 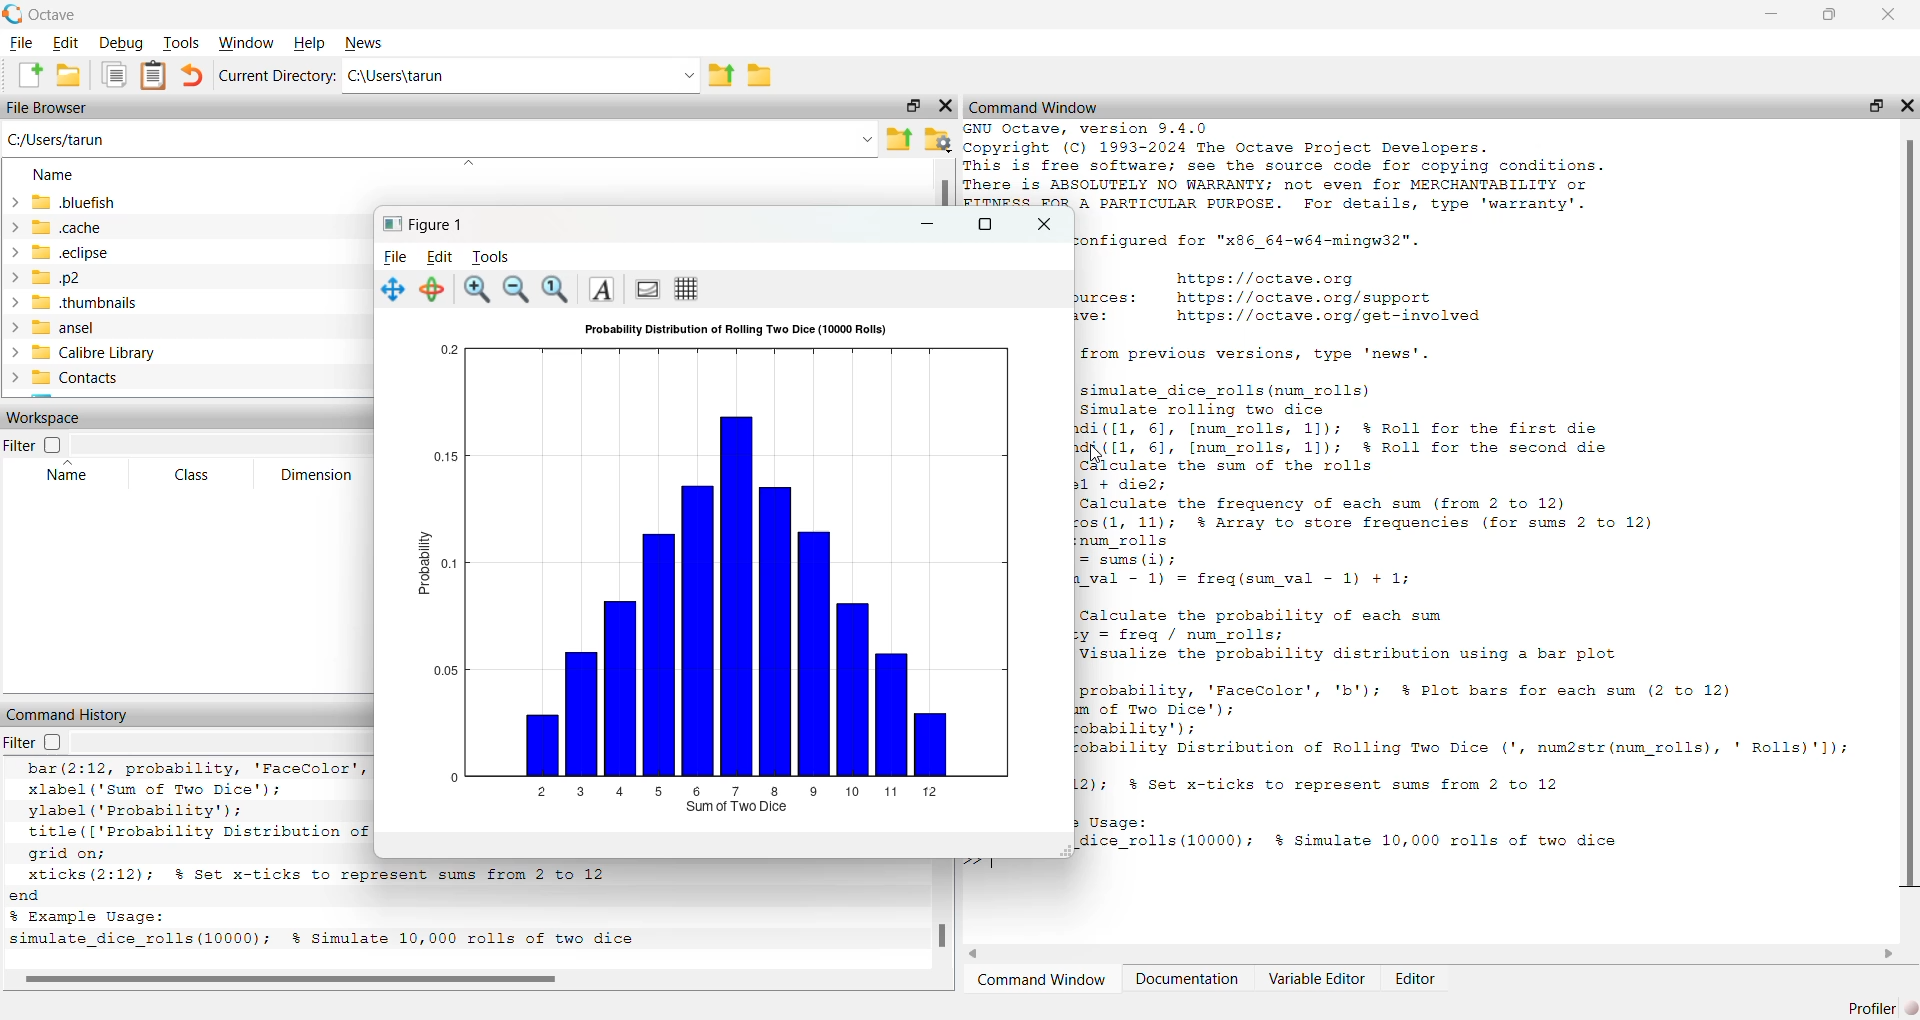 What do you see at coordinates (686, 75) in the screenshot?
I see `dropdown` at bounding box center [686, 75].